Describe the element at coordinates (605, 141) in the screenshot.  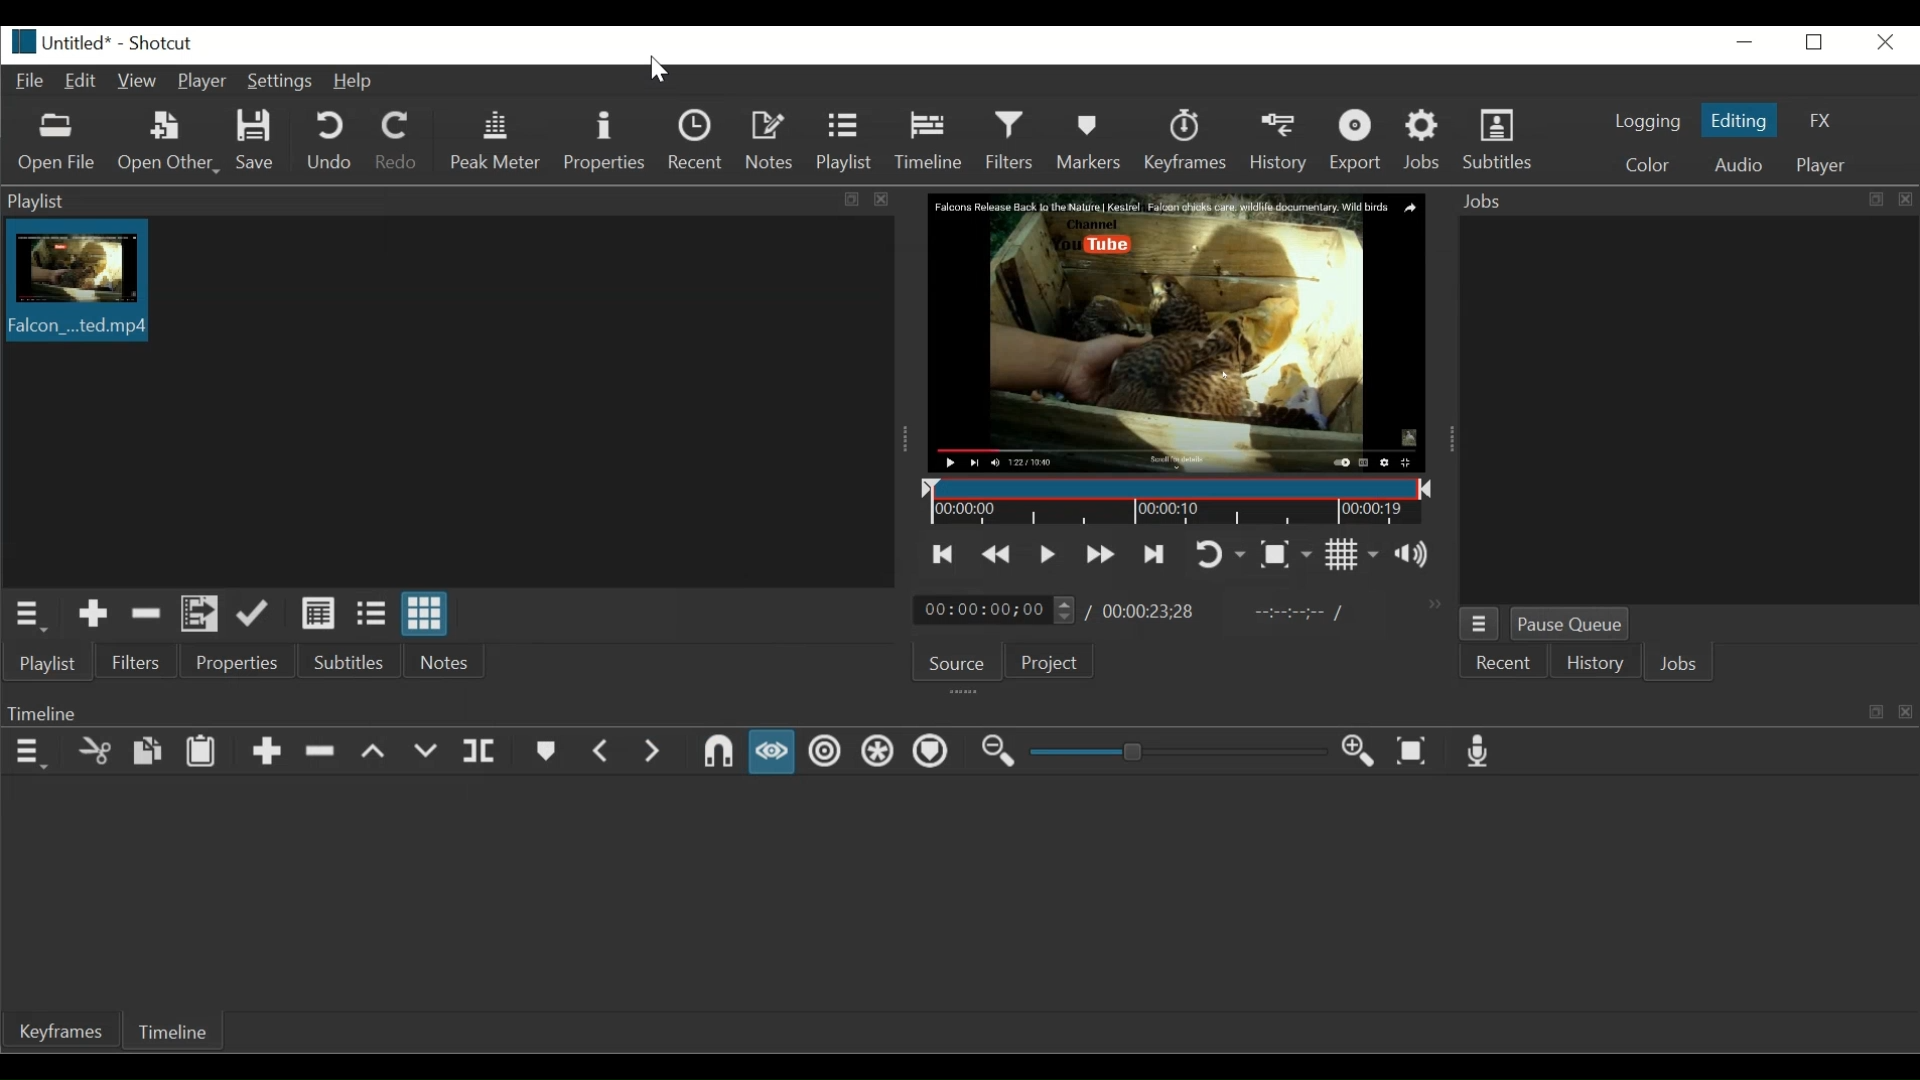
I see `Properties` at that location.